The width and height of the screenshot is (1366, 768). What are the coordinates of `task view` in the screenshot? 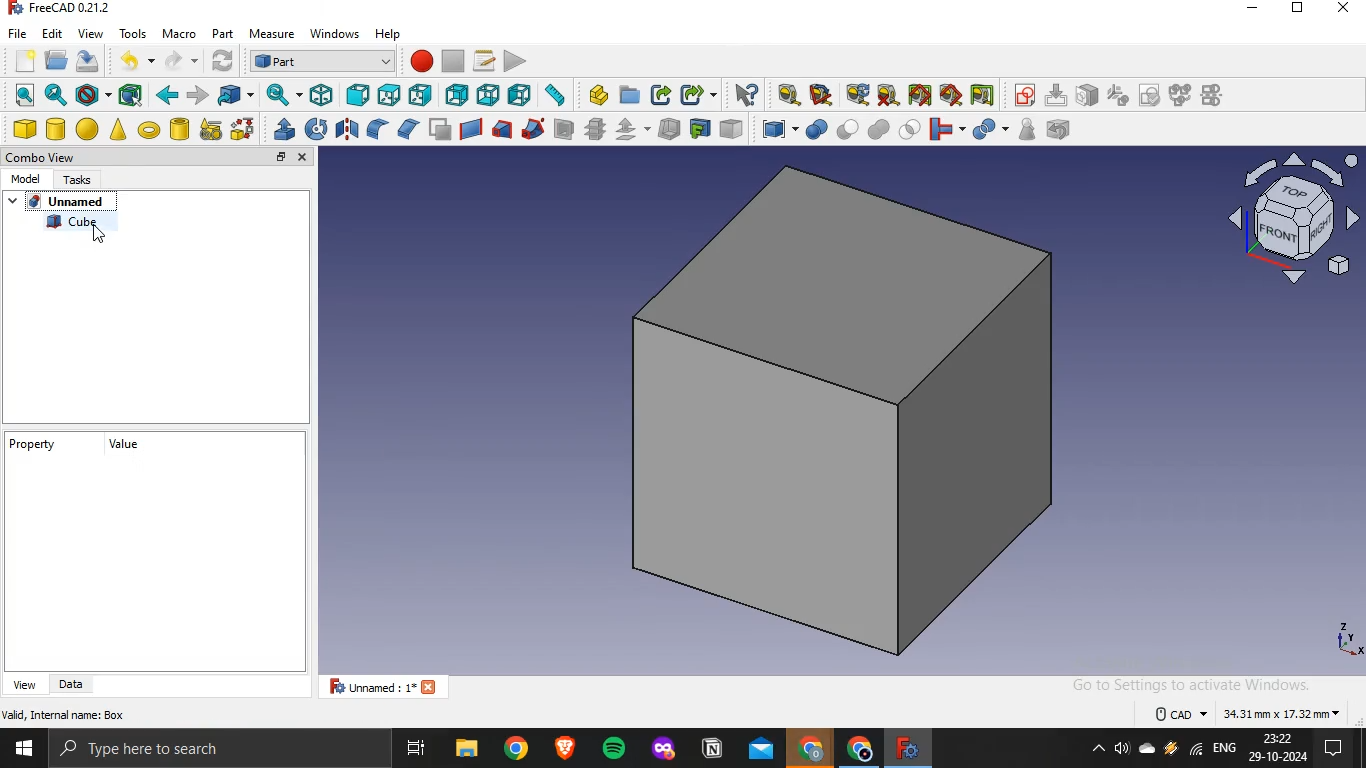 It's located at (418, 749).